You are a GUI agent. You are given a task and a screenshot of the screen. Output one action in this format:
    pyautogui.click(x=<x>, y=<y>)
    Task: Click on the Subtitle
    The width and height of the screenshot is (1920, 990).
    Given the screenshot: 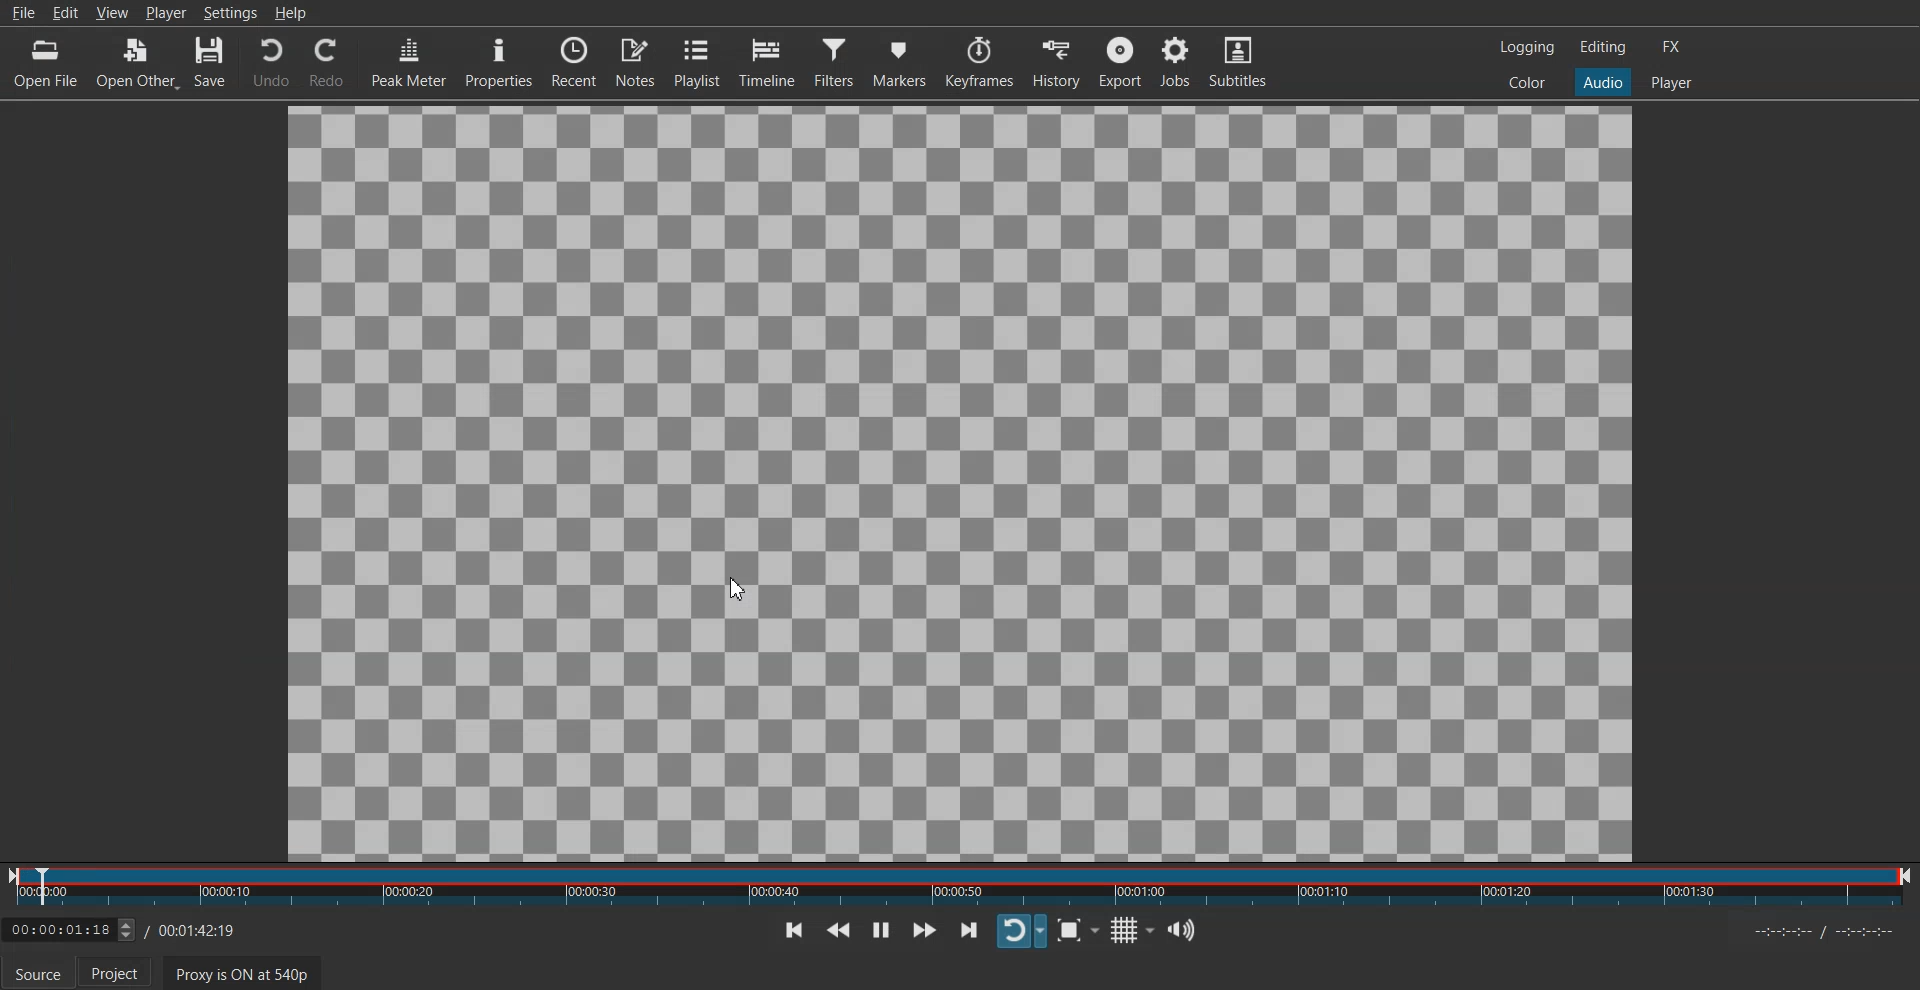 What is the action you would take?
    pyautogui.click(x=1239, y=61)
    